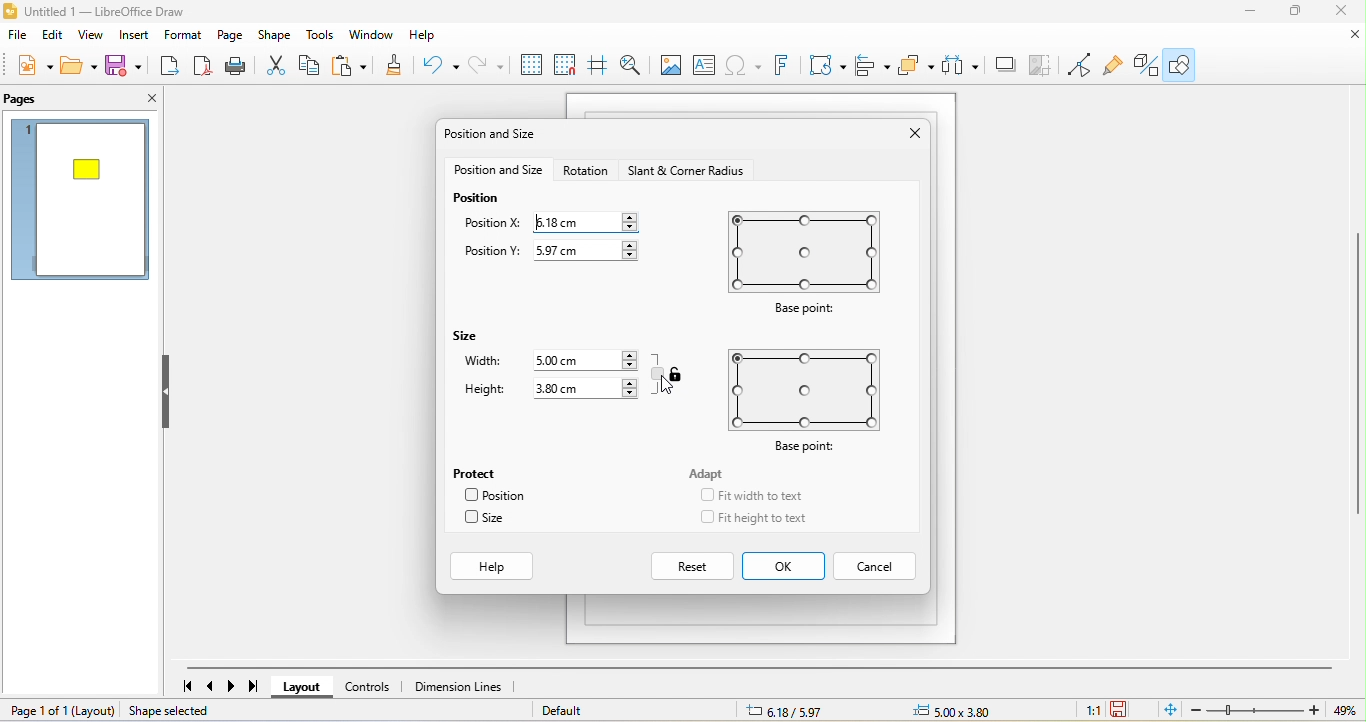 This screenshot has width=1366, height=722. I want to click on horizontal scroll bar, so click(770, 667).